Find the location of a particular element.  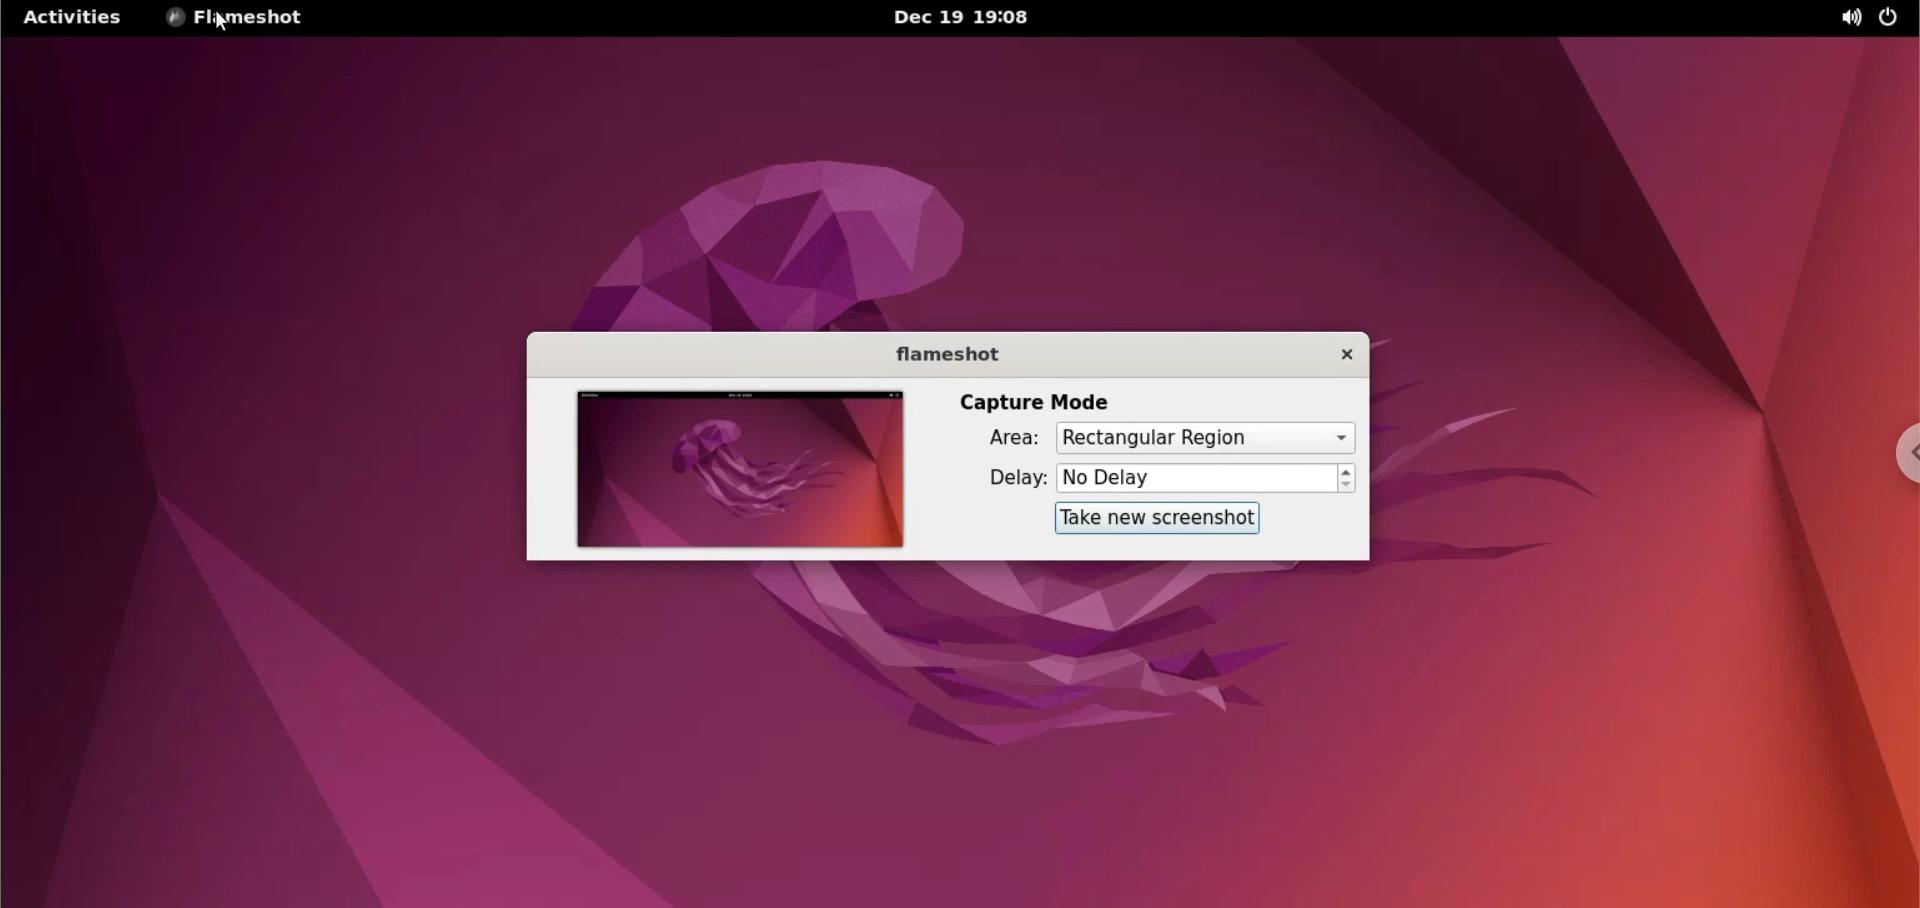

capture mode  is located at coordinates (1035, 400).